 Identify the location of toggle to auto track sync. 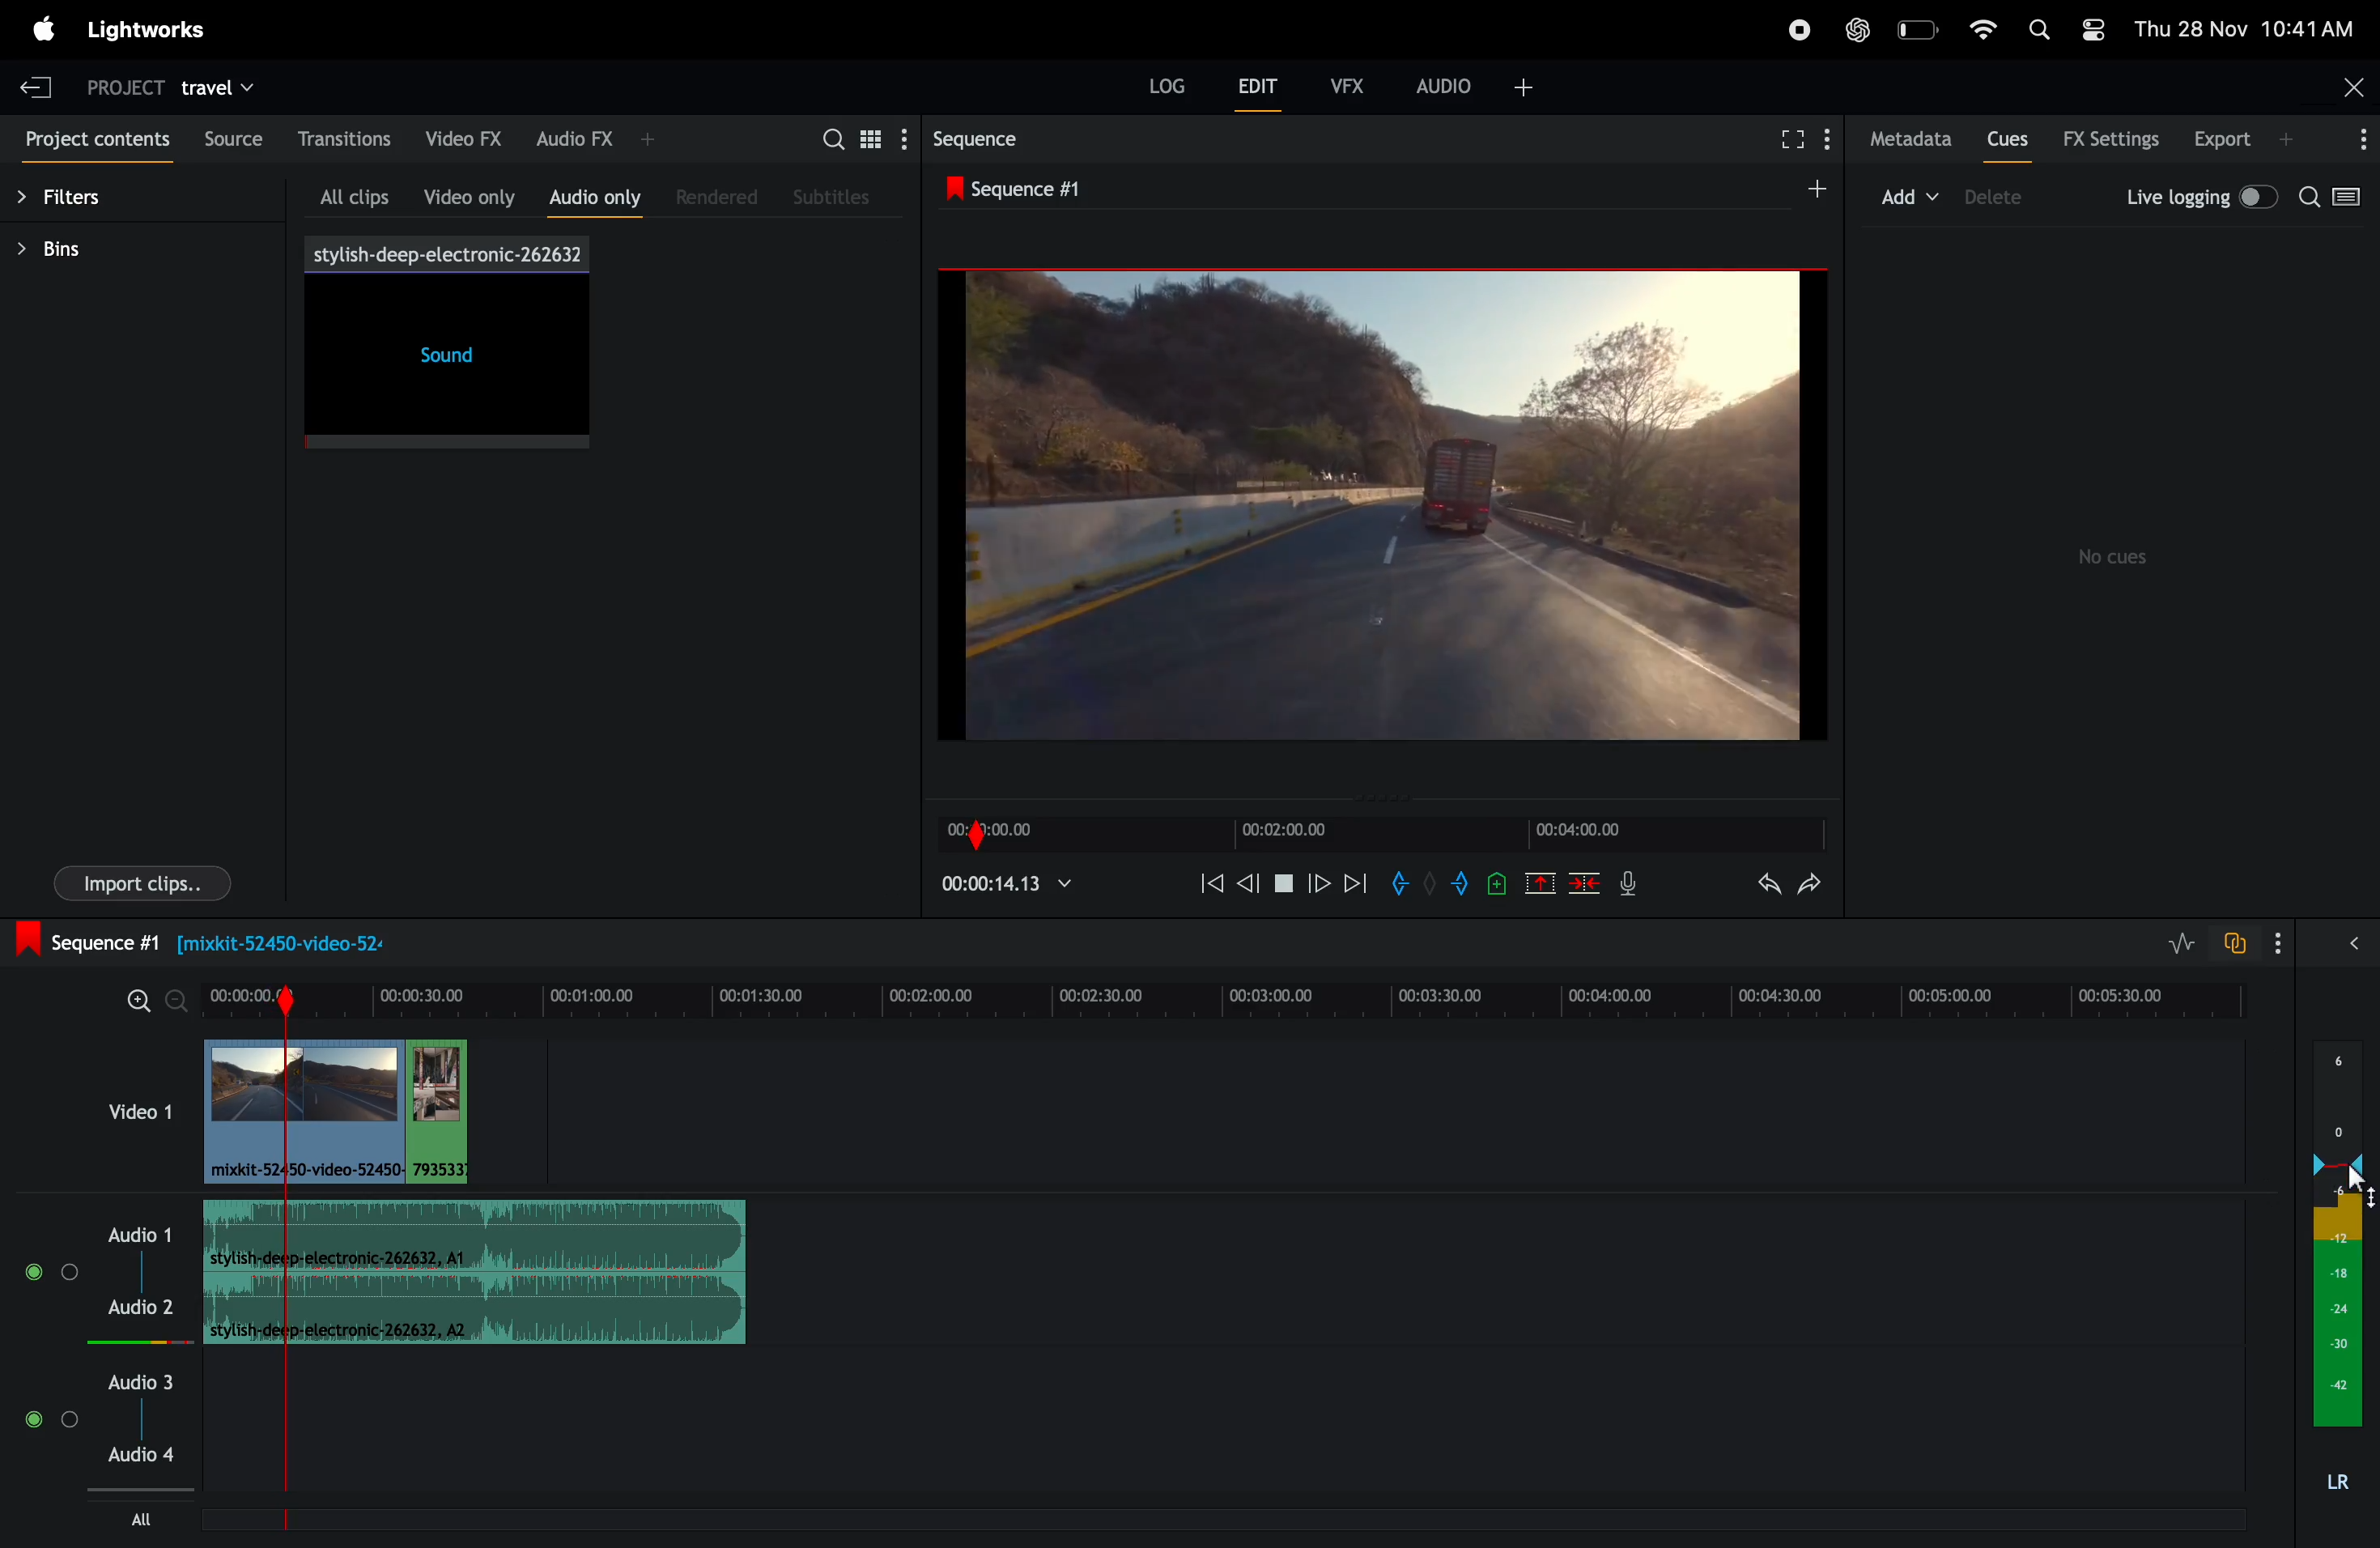
(2250, 941).